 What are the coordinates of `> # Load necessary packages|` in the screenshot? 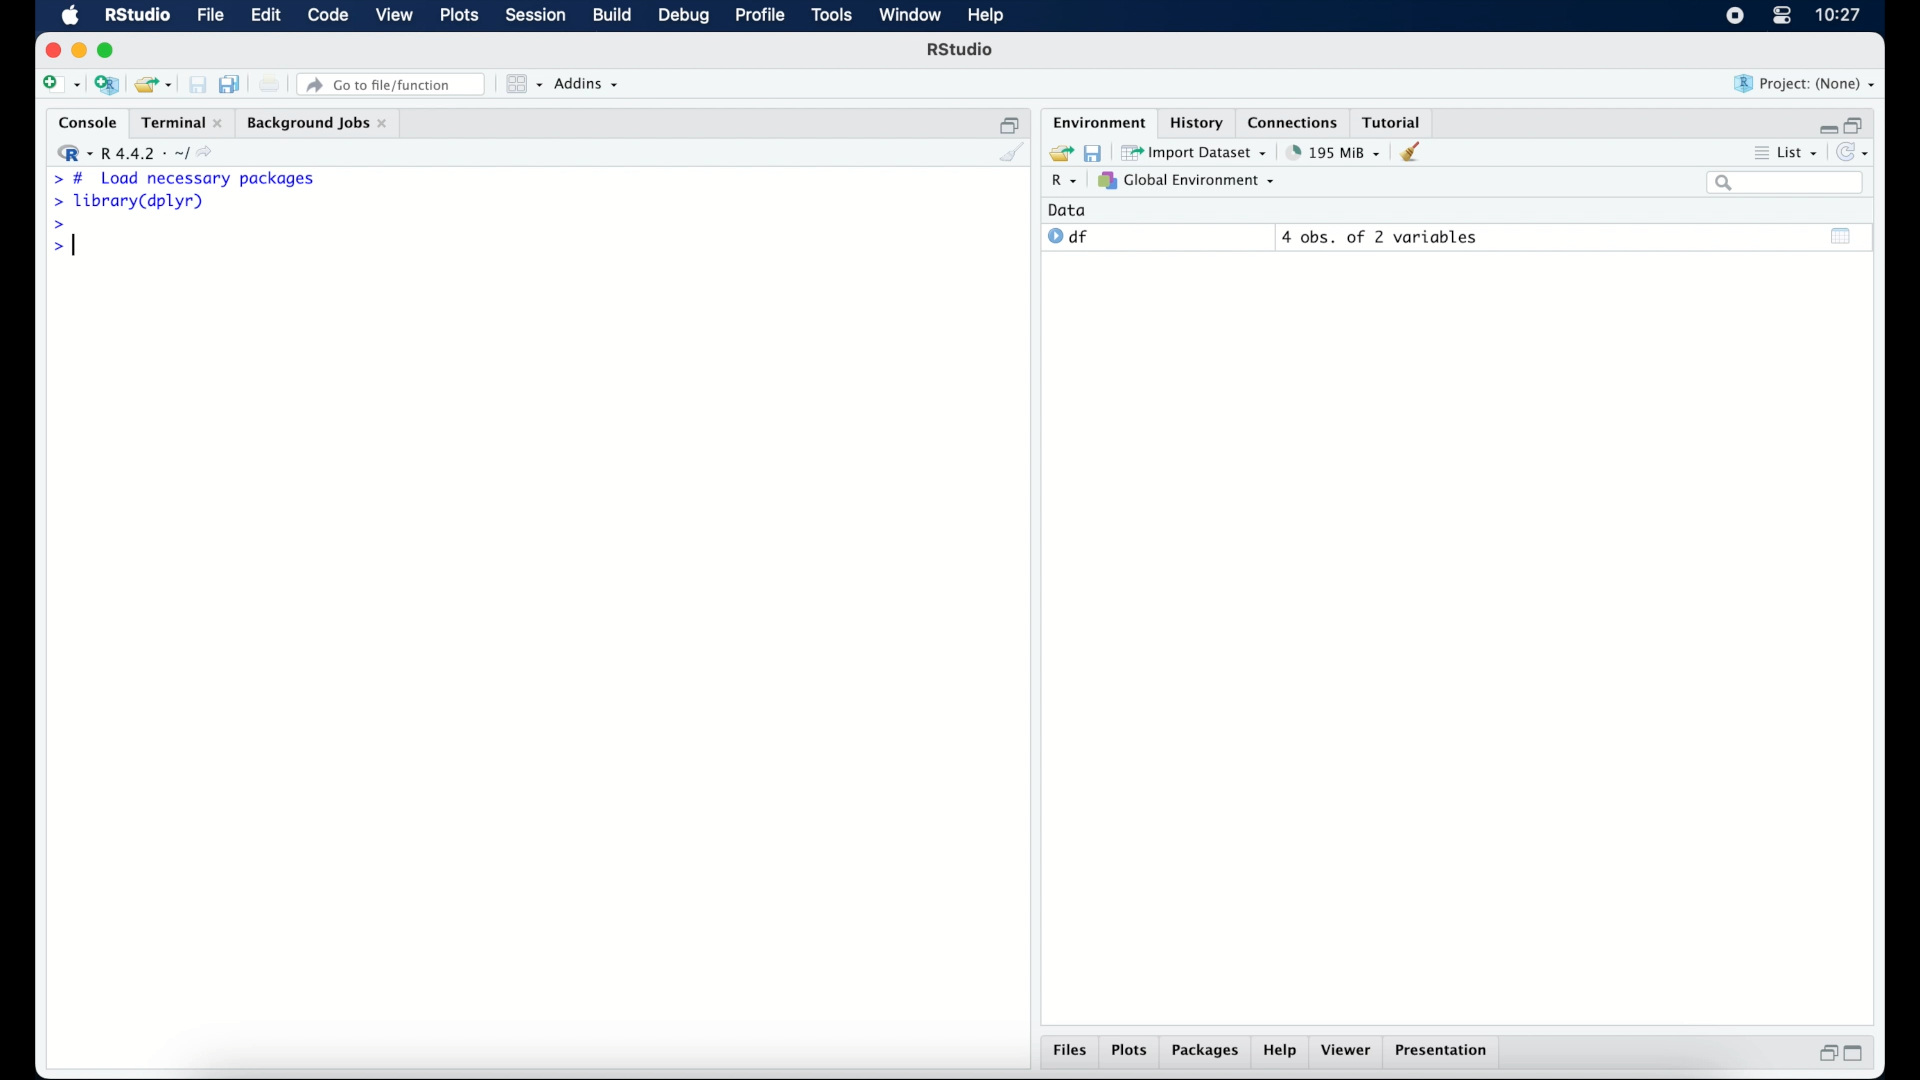 It's located at (184, 179).